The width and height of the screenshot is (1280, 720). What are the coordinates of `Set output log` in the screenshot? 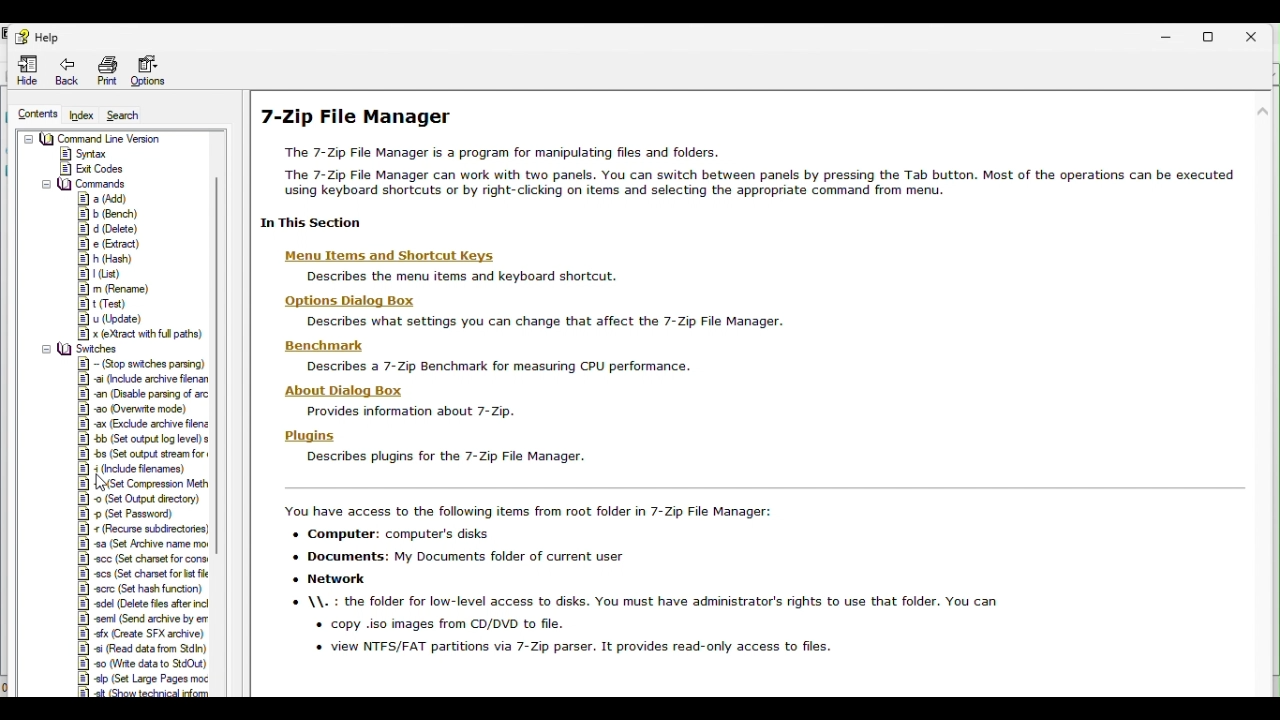 It's located at (143, 440).